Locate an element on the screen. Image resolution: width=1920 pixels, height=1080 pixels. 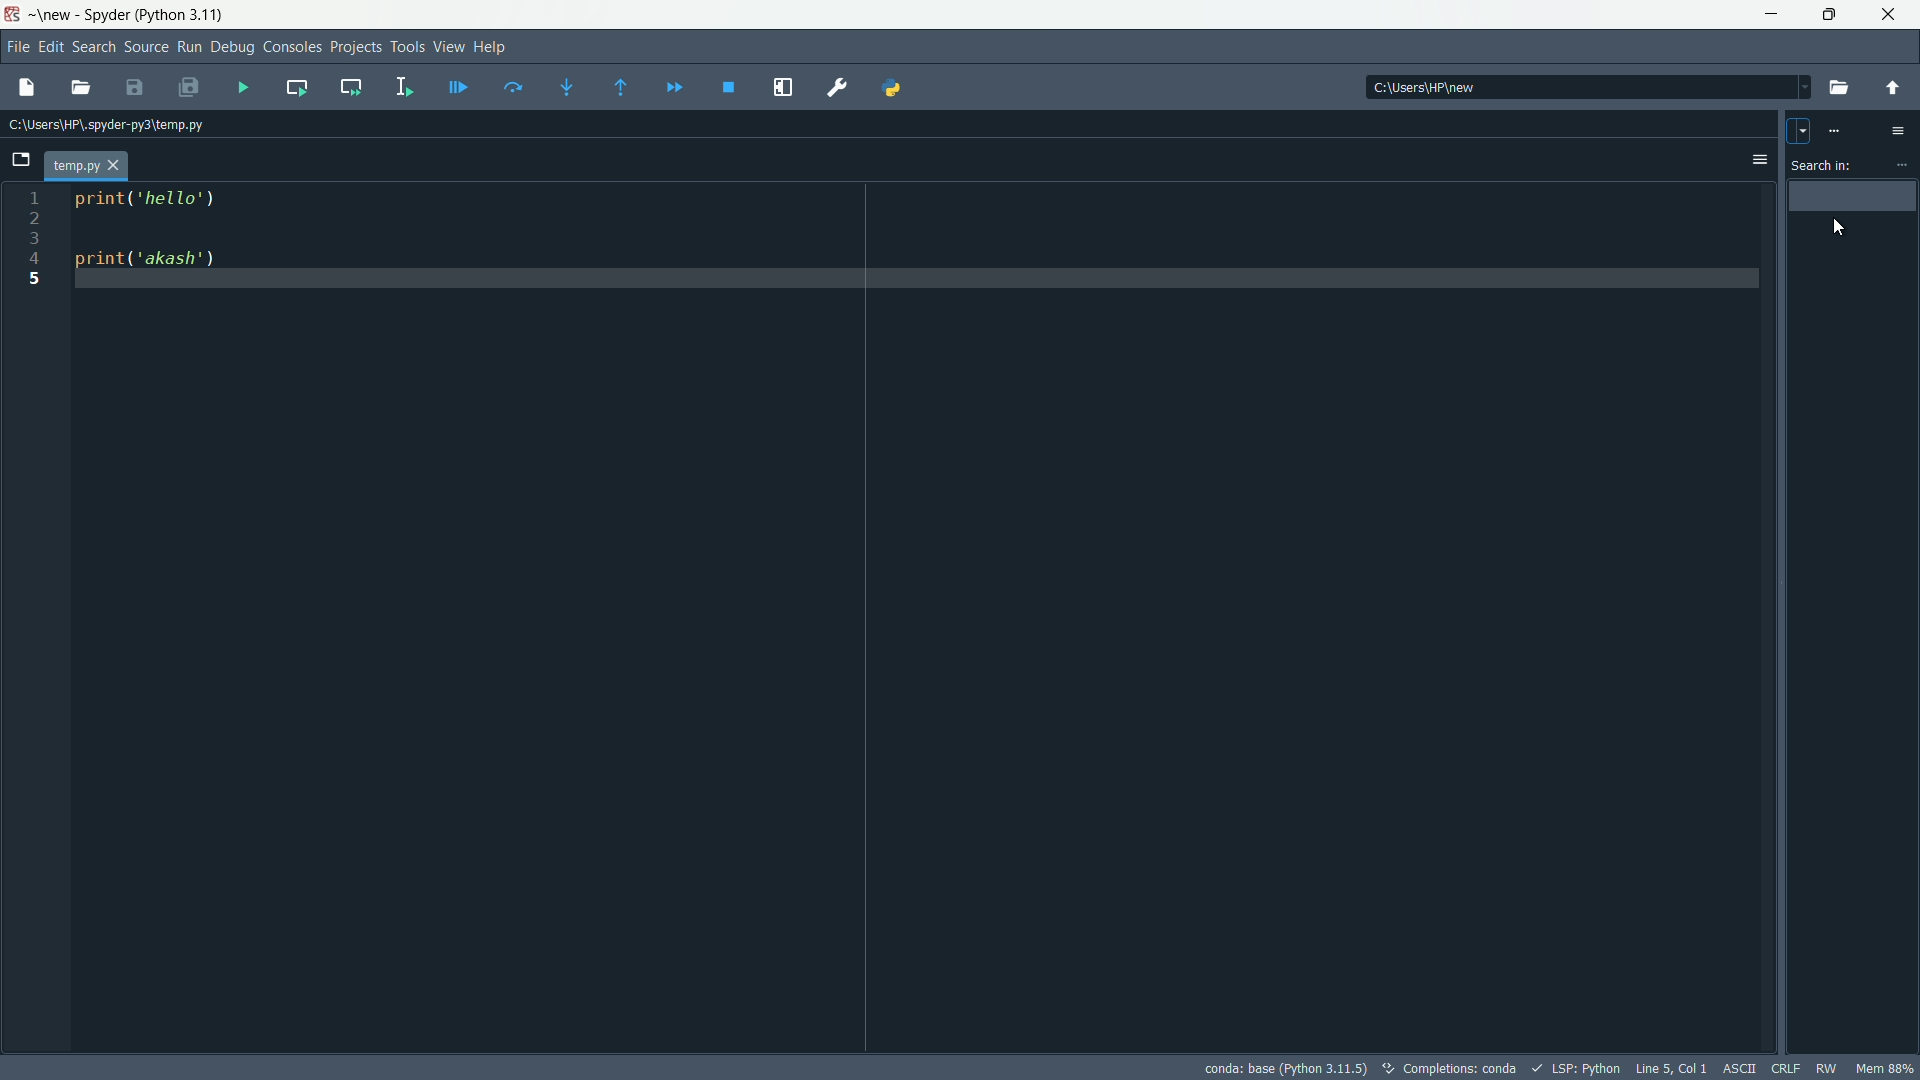
completions: conda is located at coordinates (1395, 1066).